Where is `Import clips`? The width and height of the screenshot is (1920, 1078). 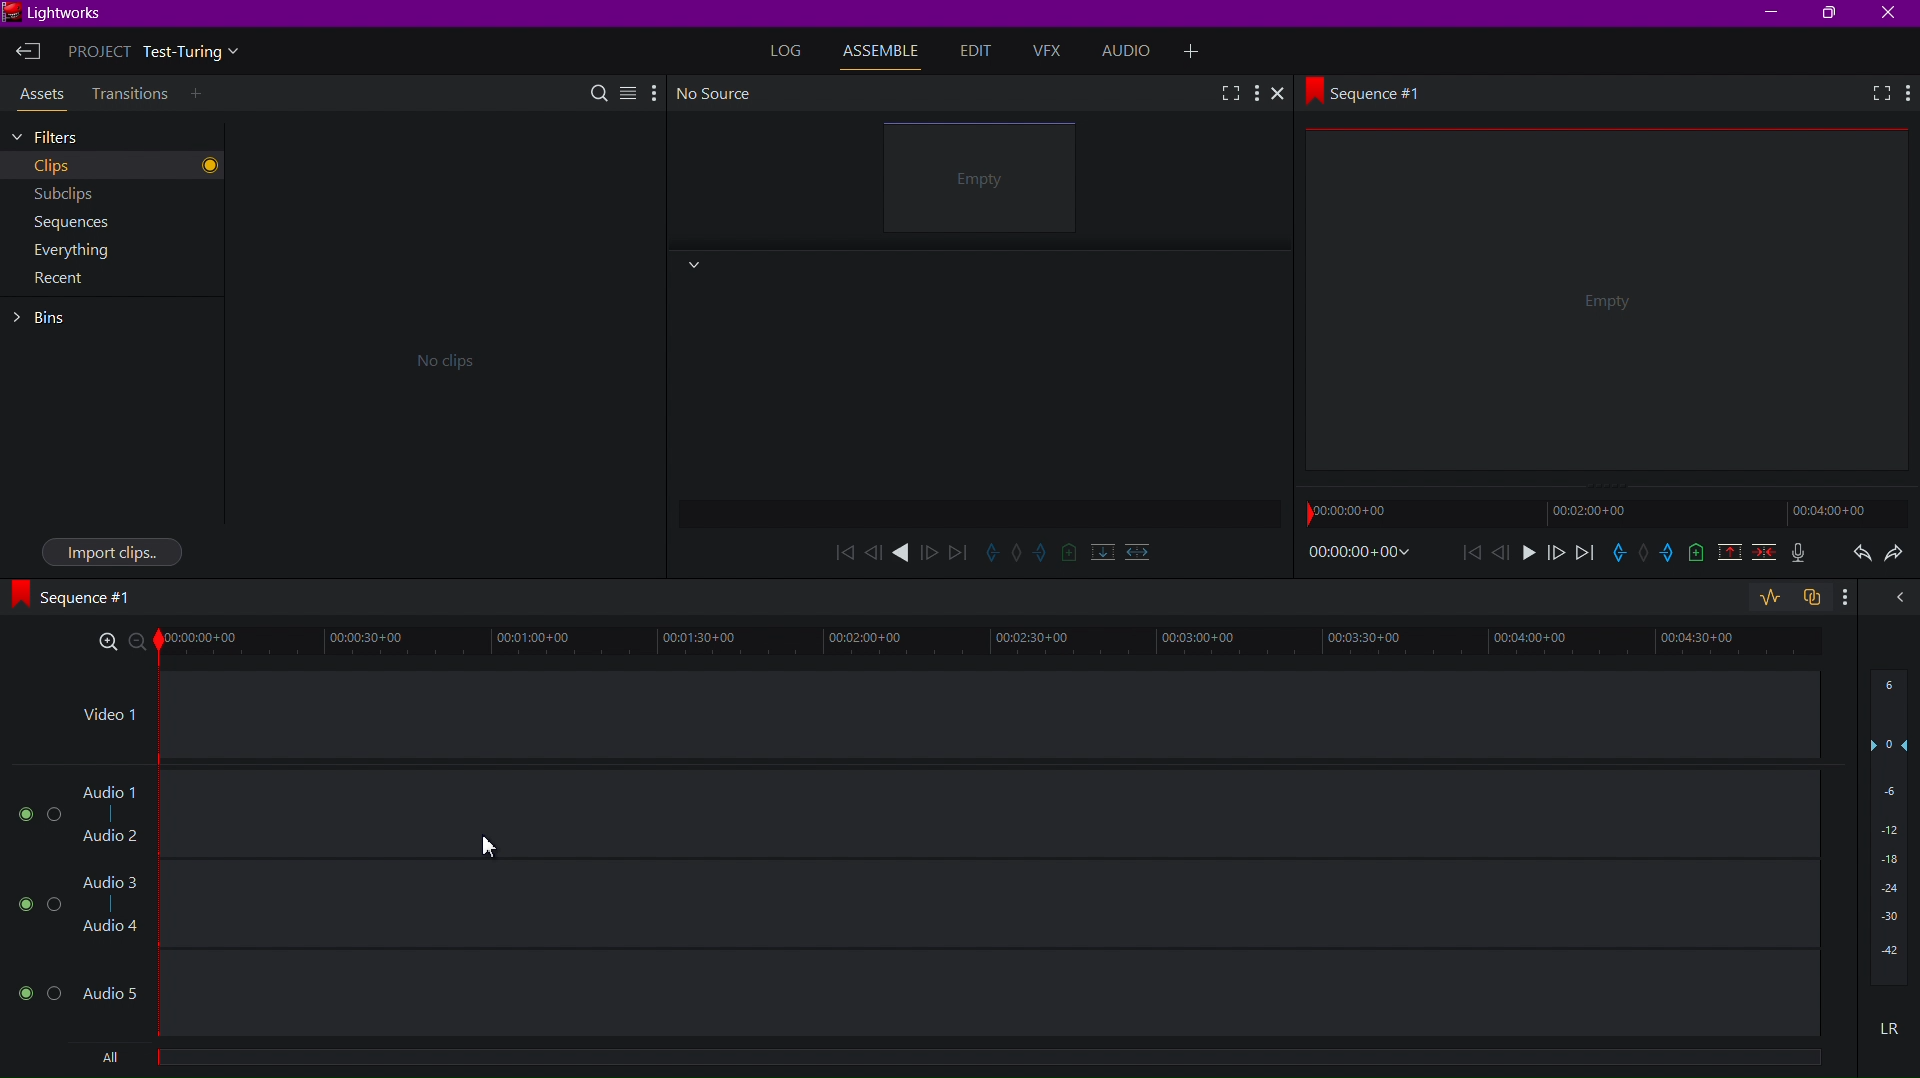 Import clips is located at coordinates (112, 550).